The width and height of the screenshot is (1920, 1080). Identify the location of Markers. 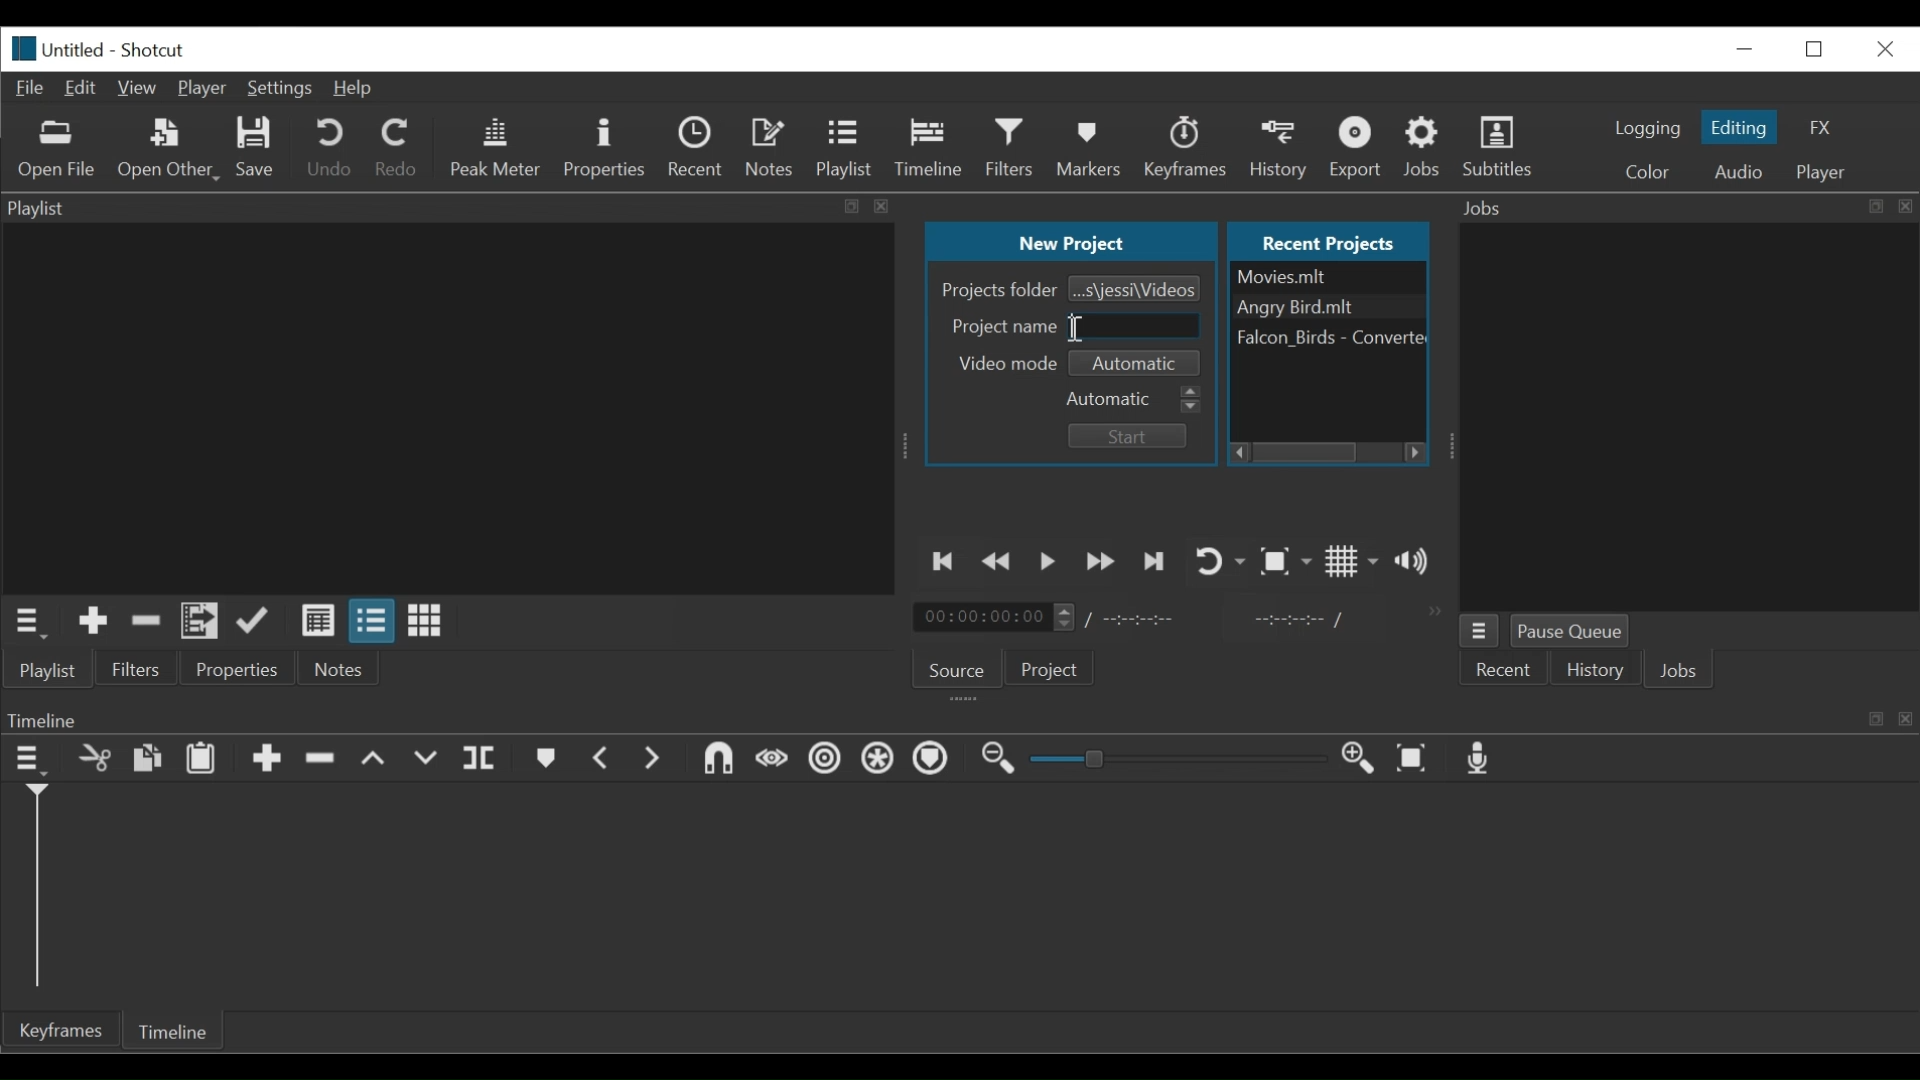
(1091, 149).